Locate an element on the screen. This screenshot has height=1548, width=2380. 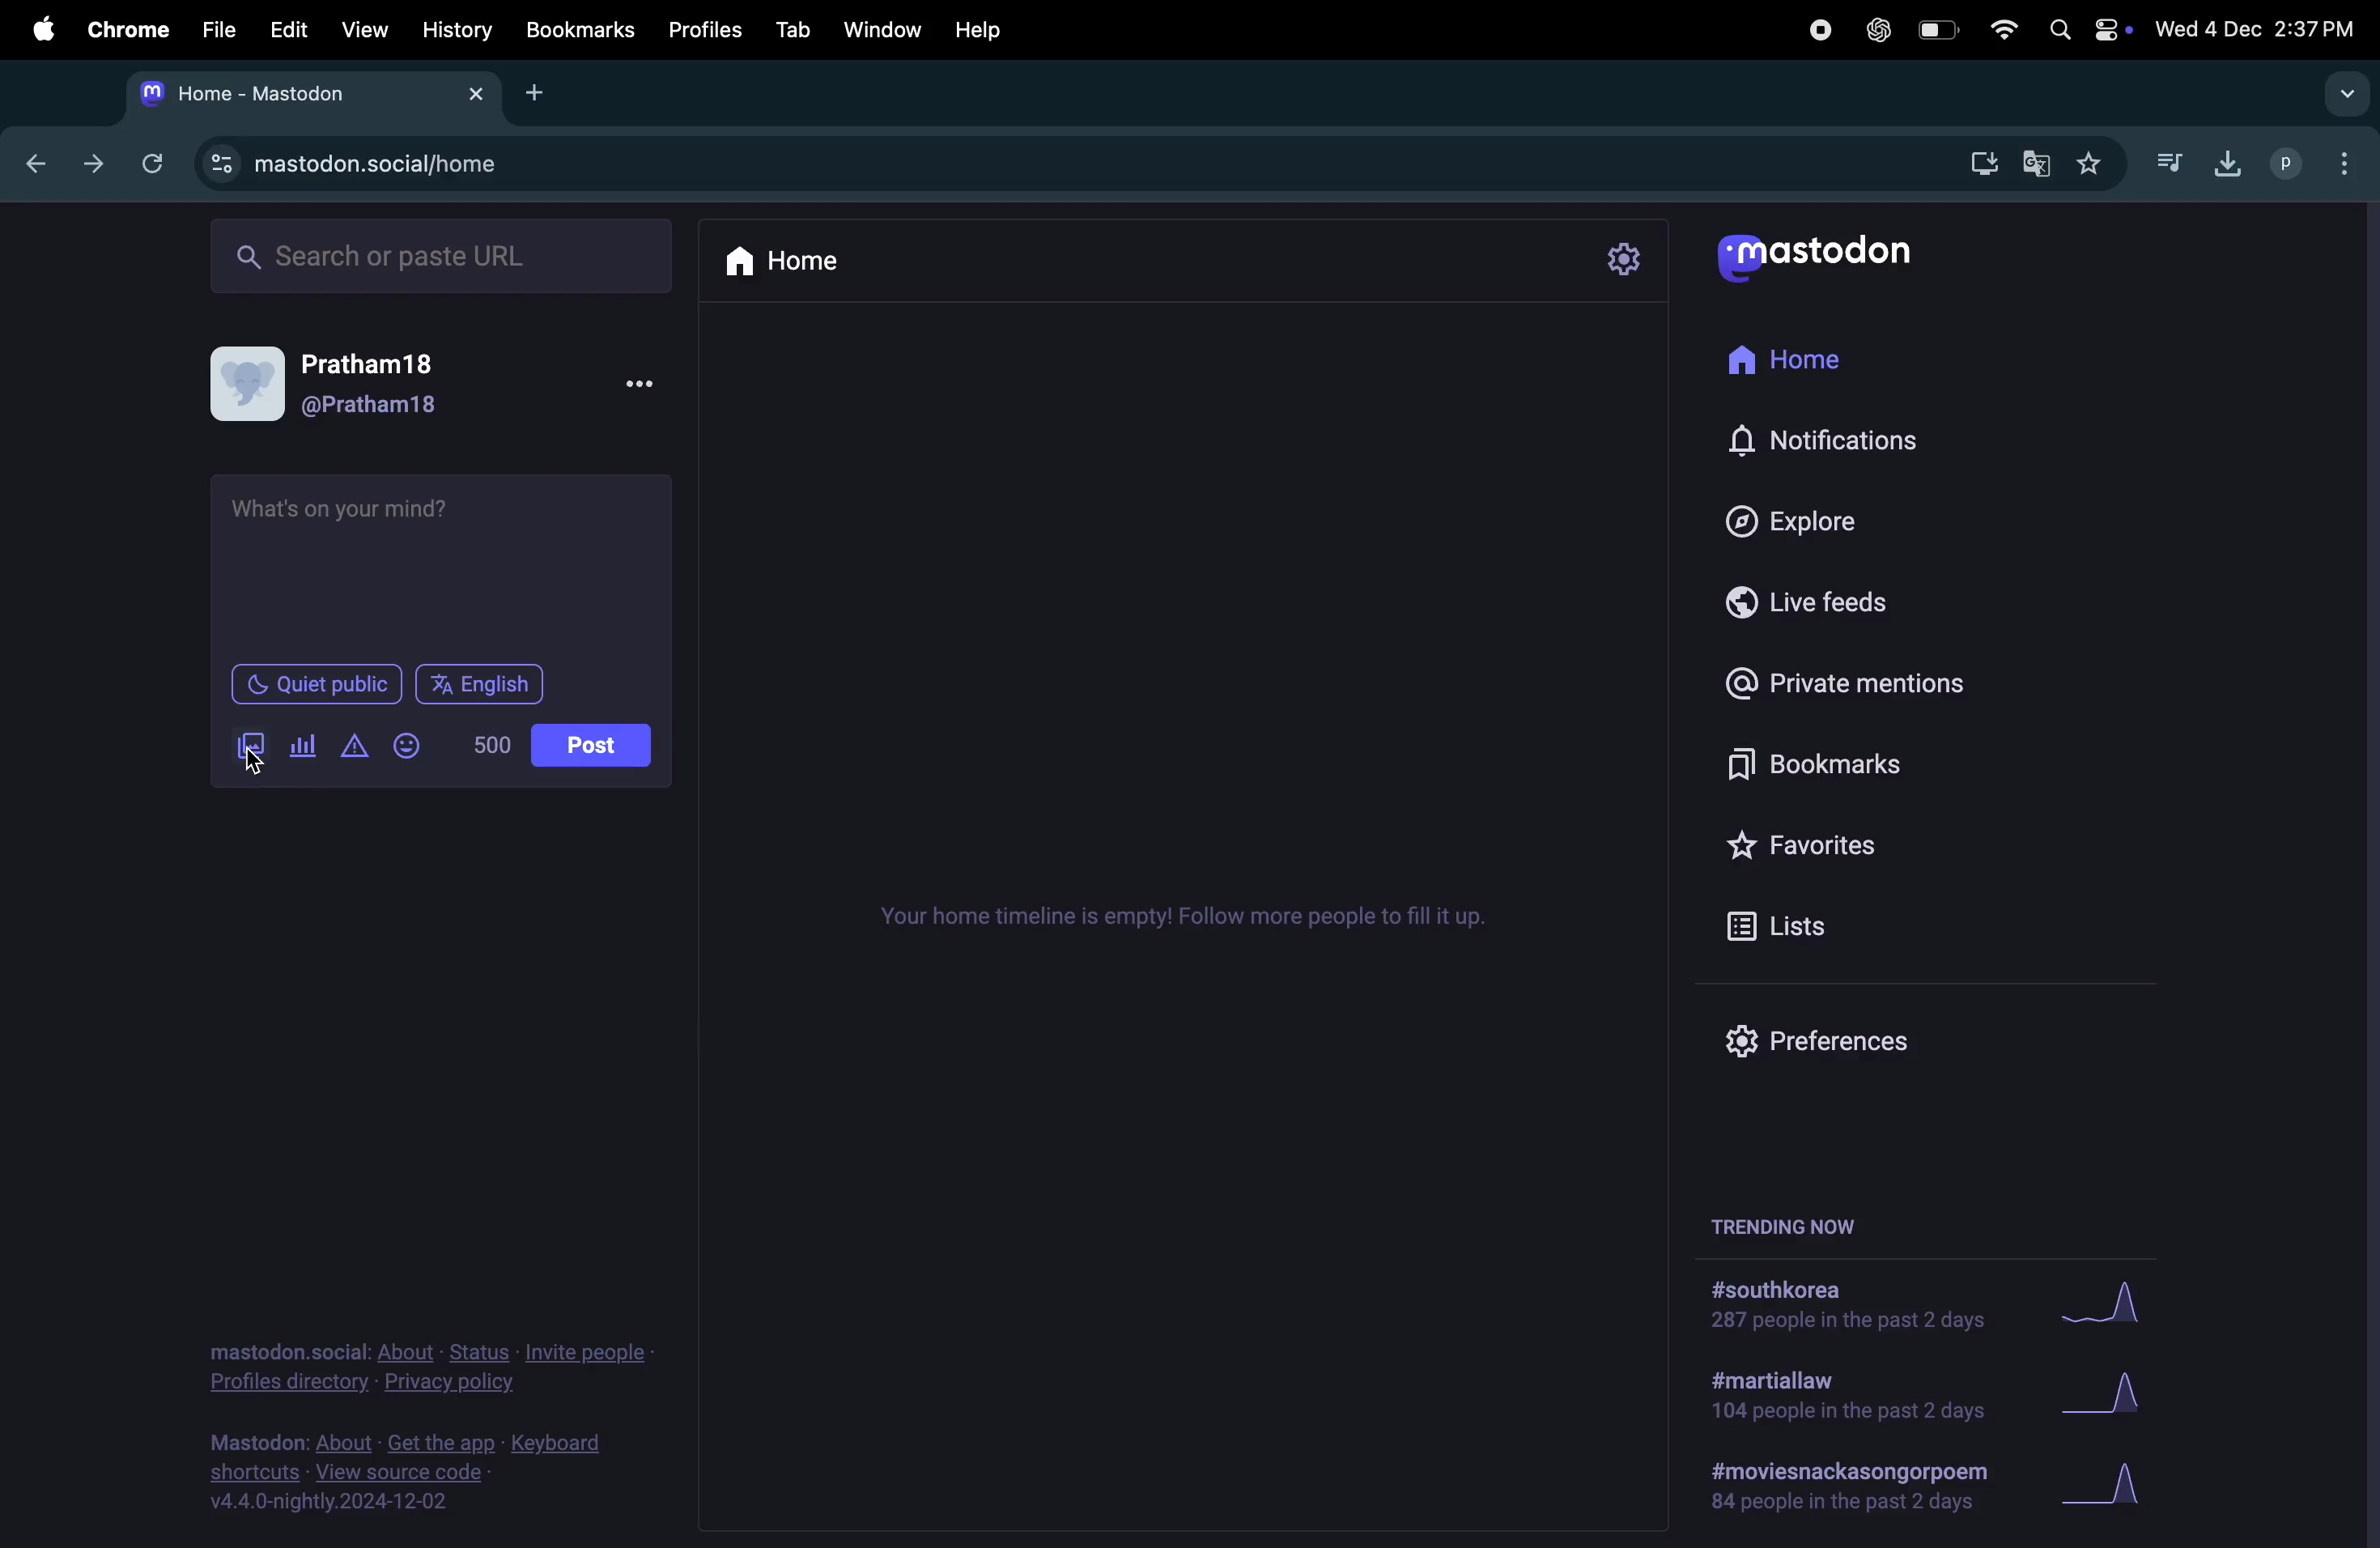
Quiet public is located at coordinates (316, 682).